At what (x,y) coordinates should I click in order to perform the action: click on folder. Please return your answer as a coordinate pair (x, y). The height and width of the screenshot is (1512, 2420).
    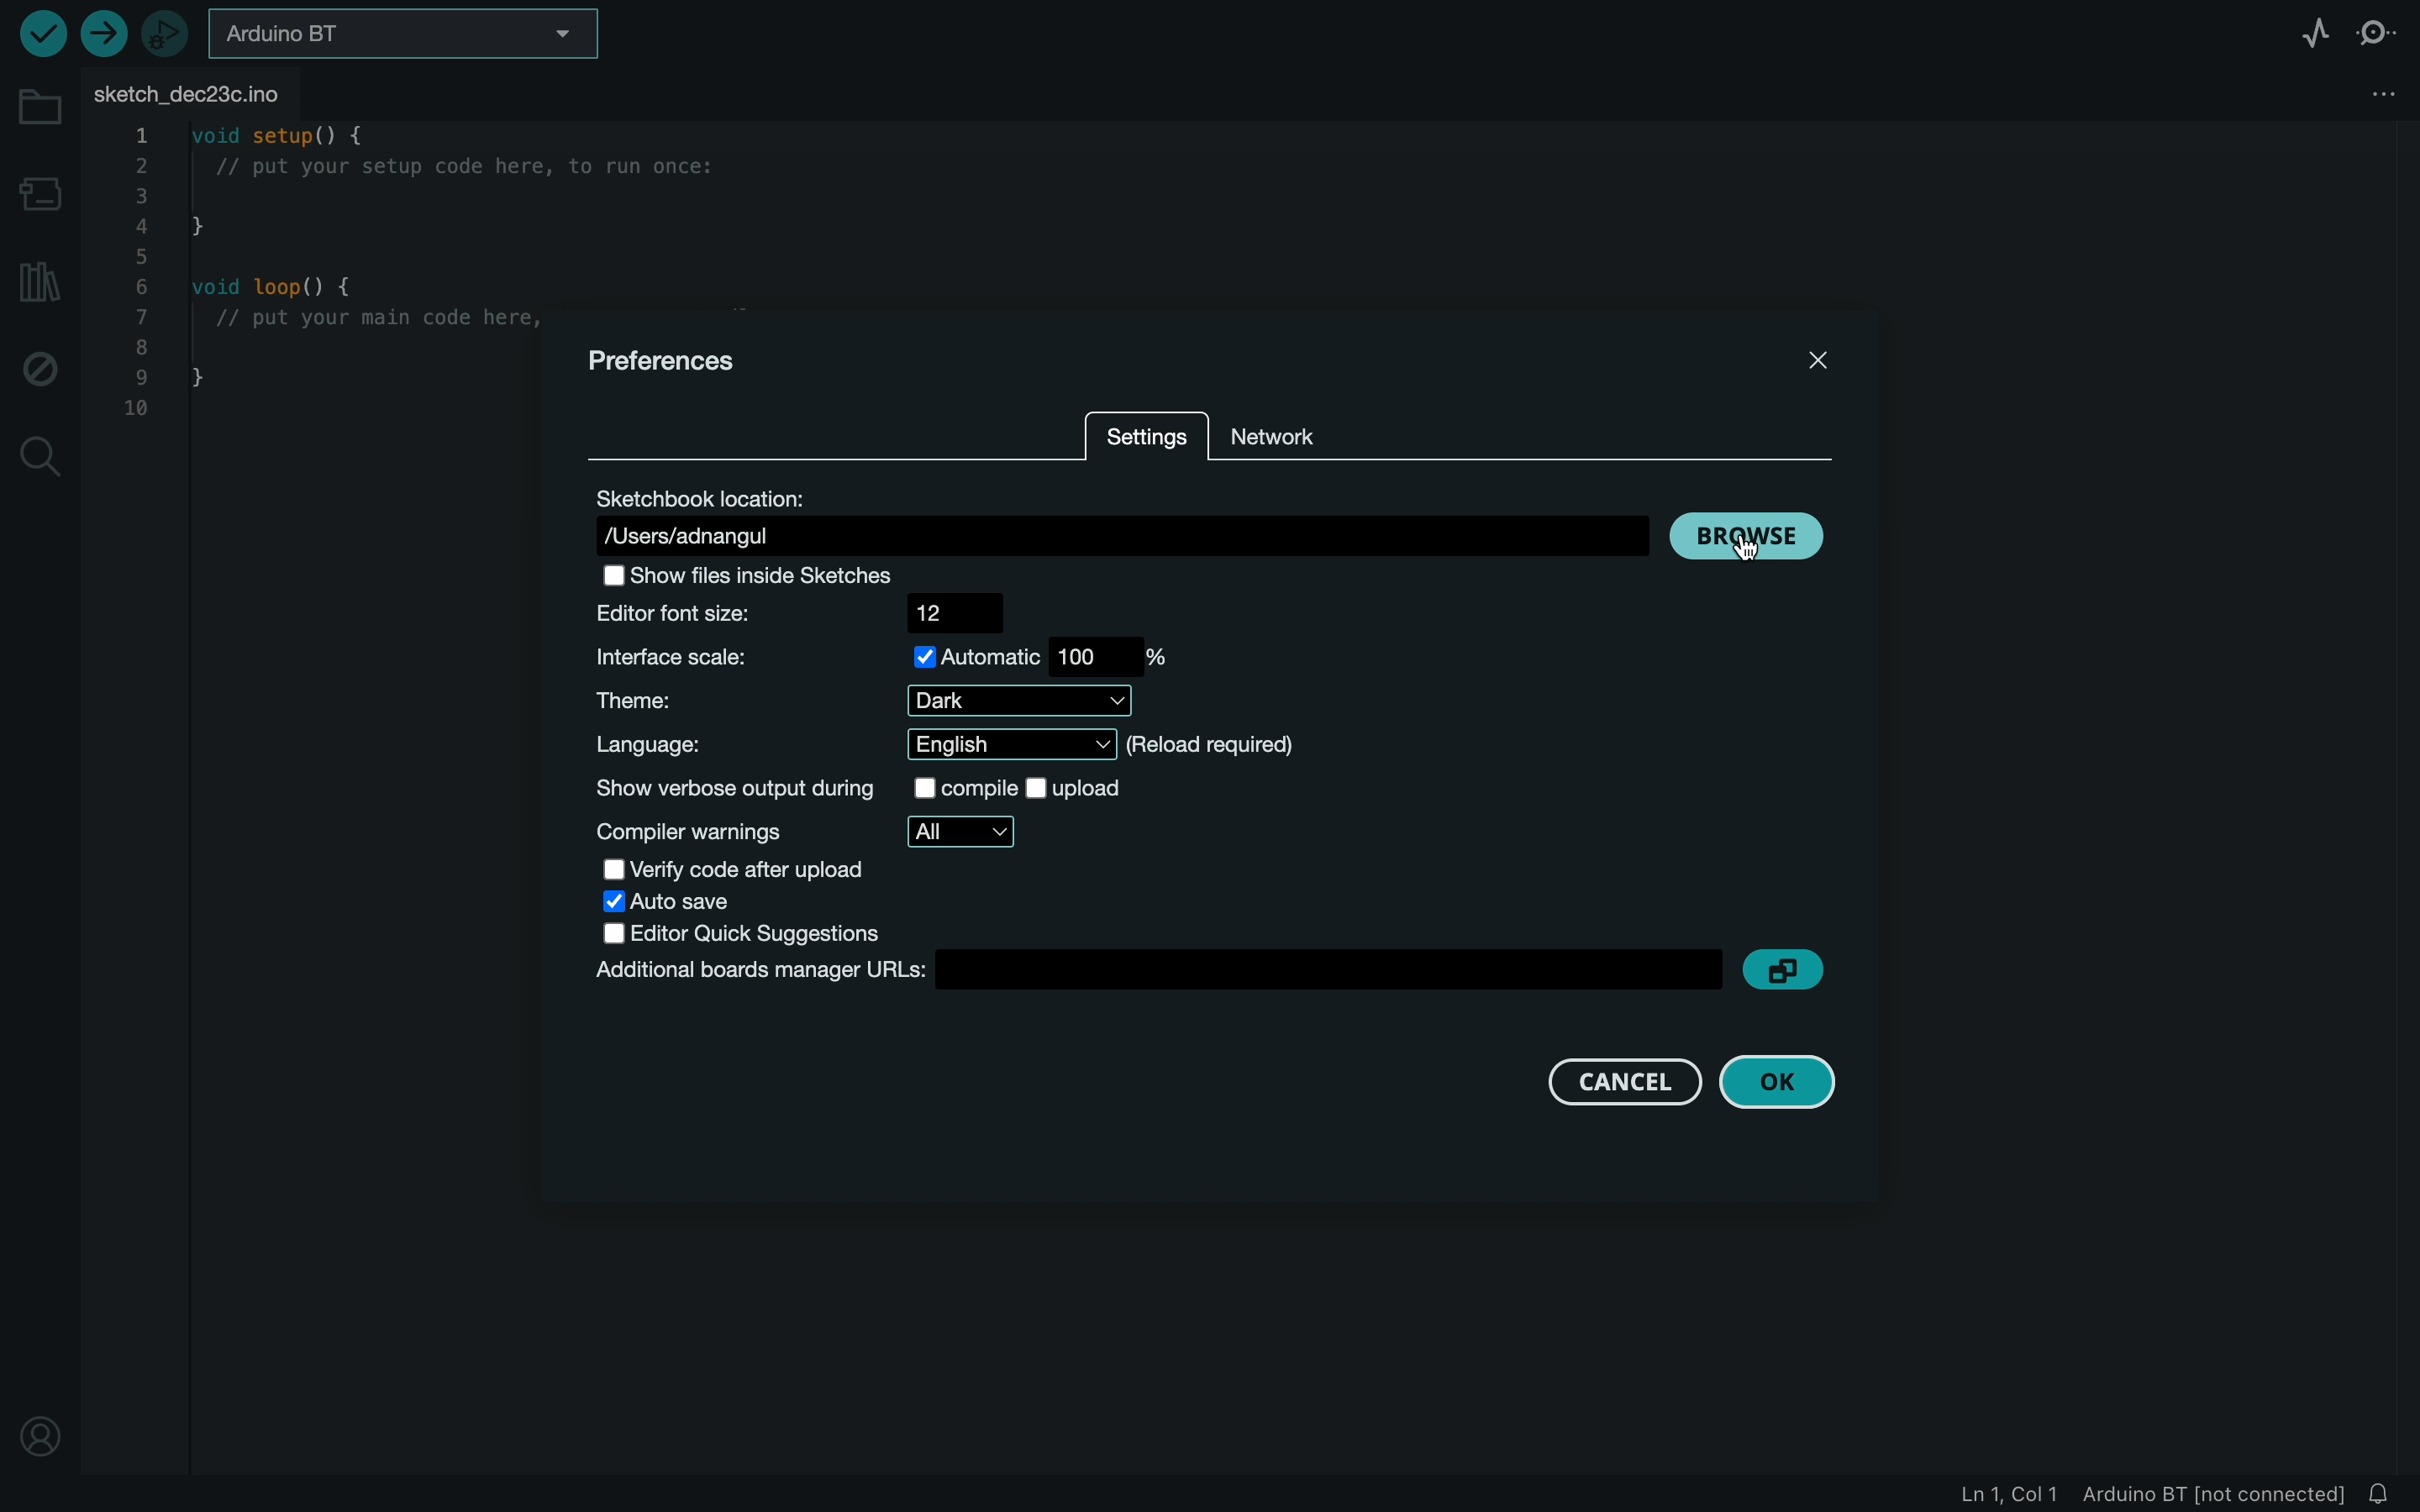
    Looking at the image, I should click on (40, 112).